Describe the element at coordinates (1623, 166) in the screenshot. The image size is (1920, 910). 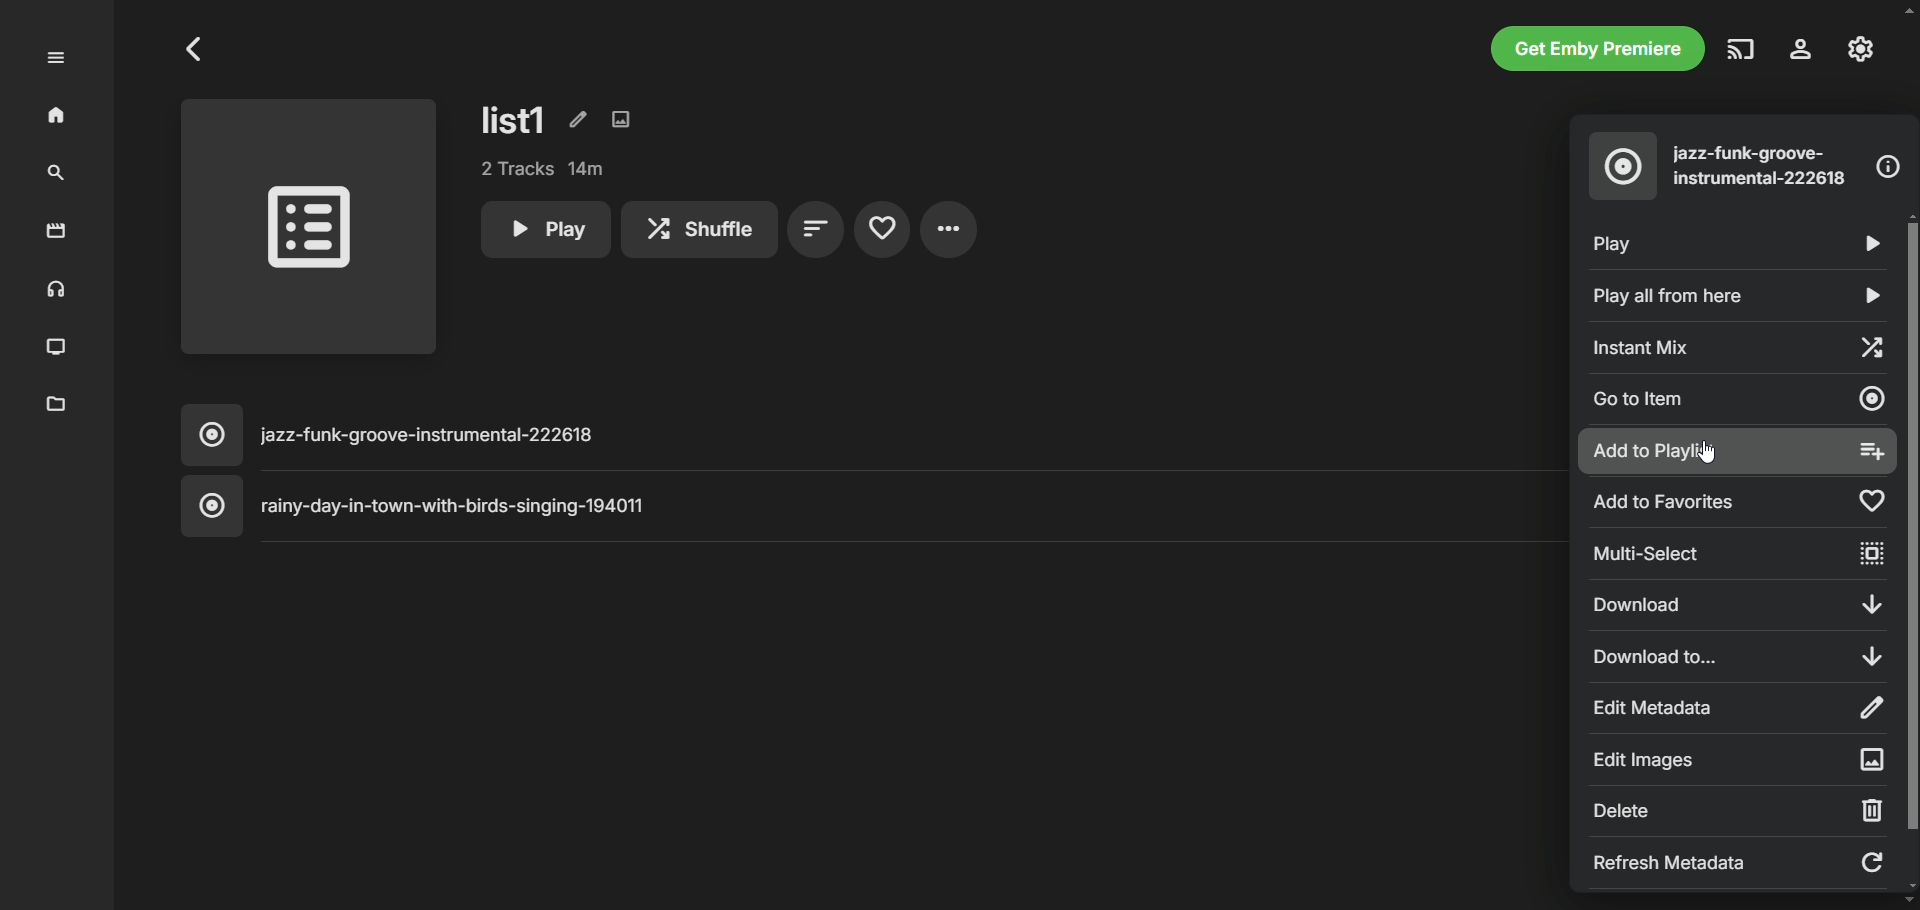
I see `music album` at that location.